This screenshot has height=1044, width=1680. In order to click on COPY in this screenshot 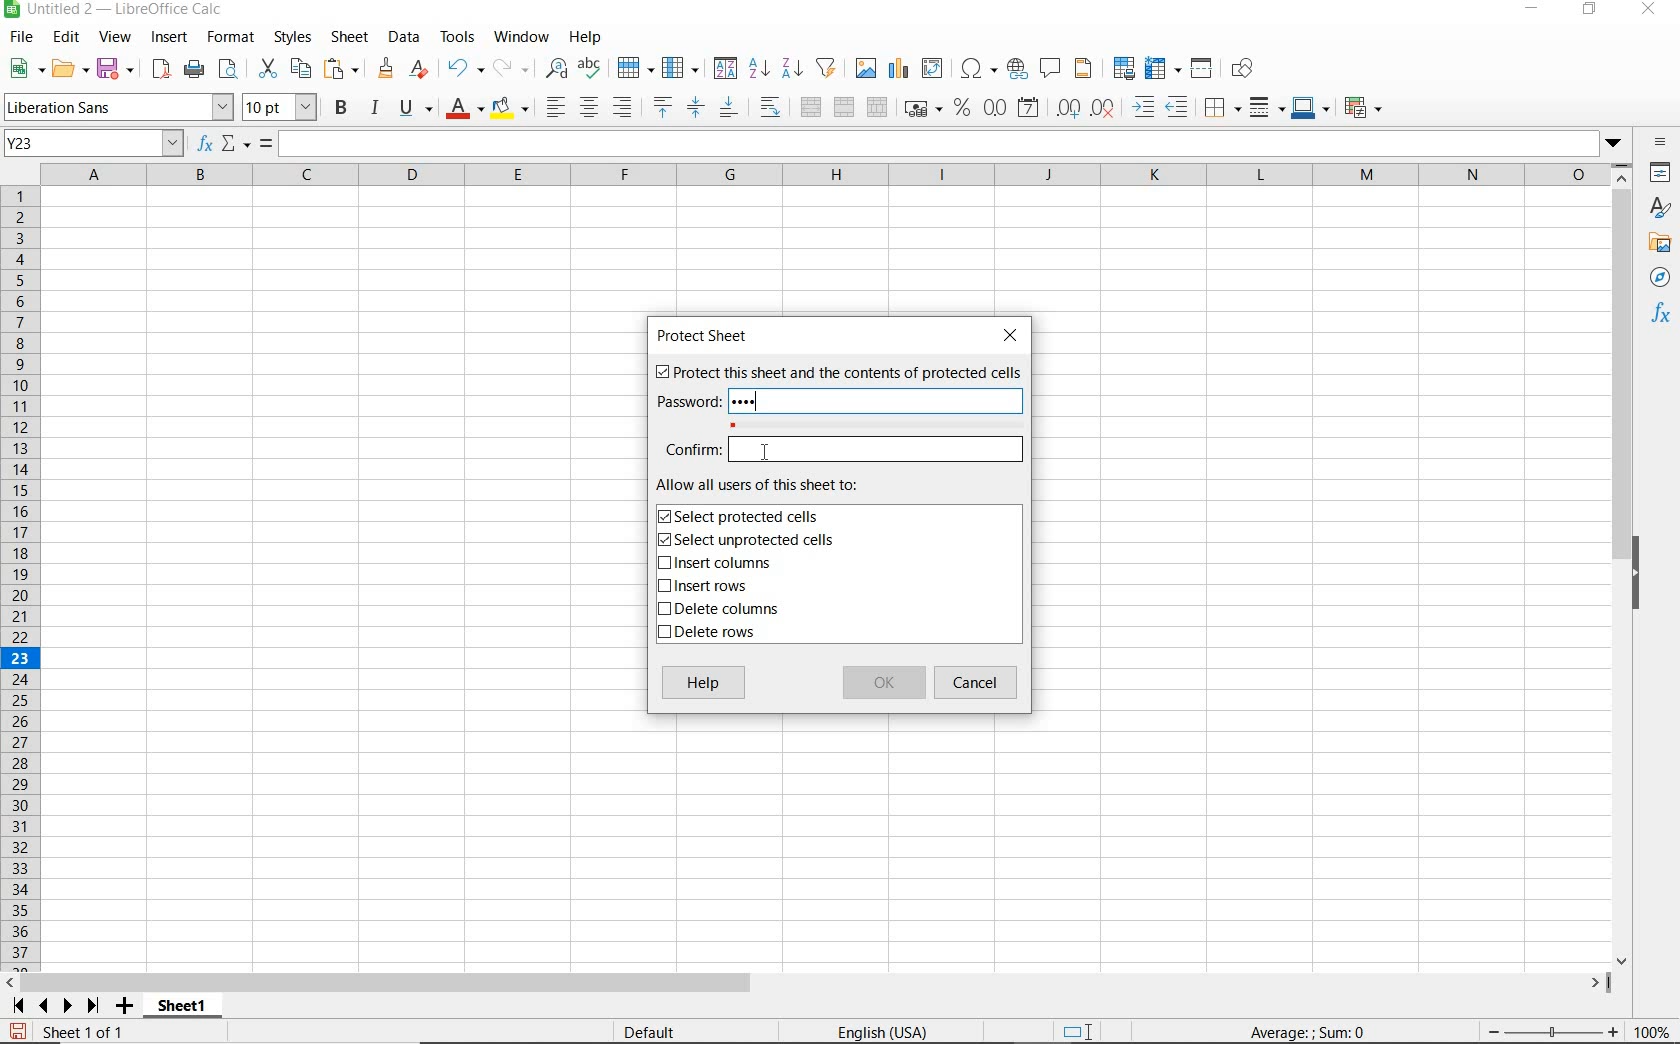, I will do `click(301, 69)`.